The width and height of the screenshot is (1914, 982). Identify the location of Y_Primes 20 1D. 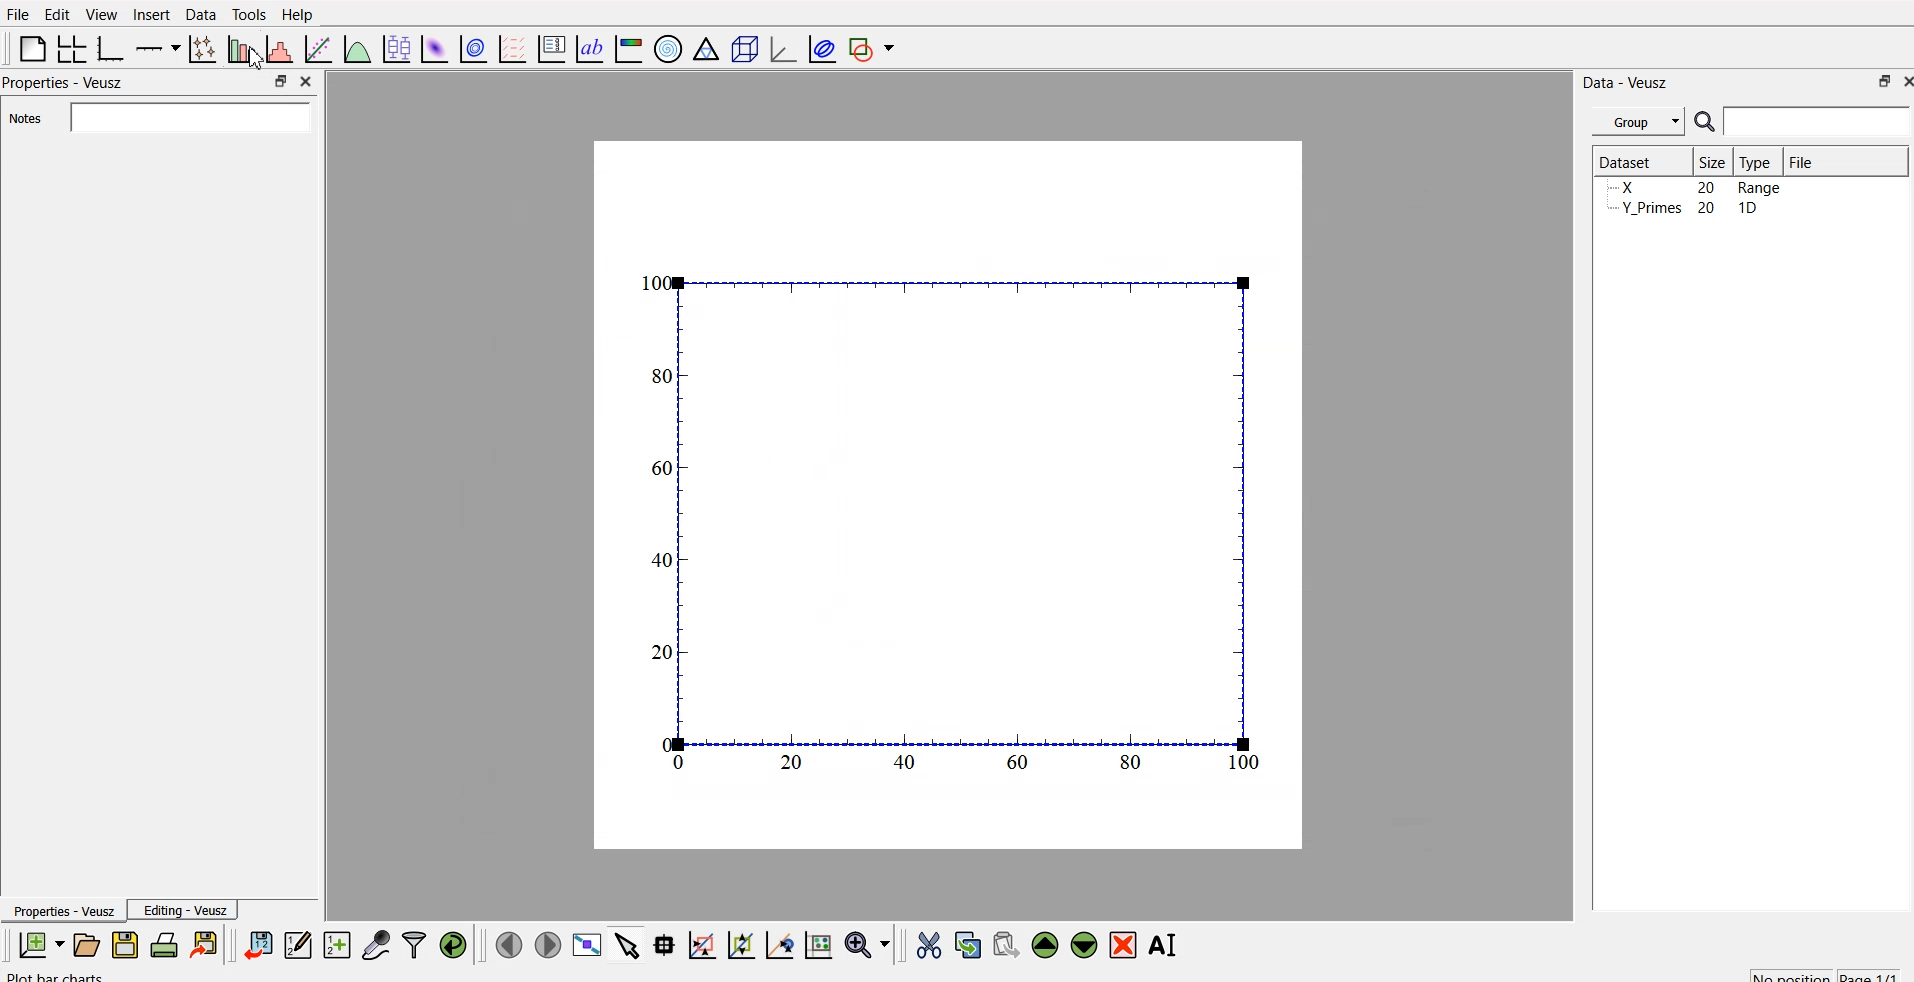
(1682, 189).